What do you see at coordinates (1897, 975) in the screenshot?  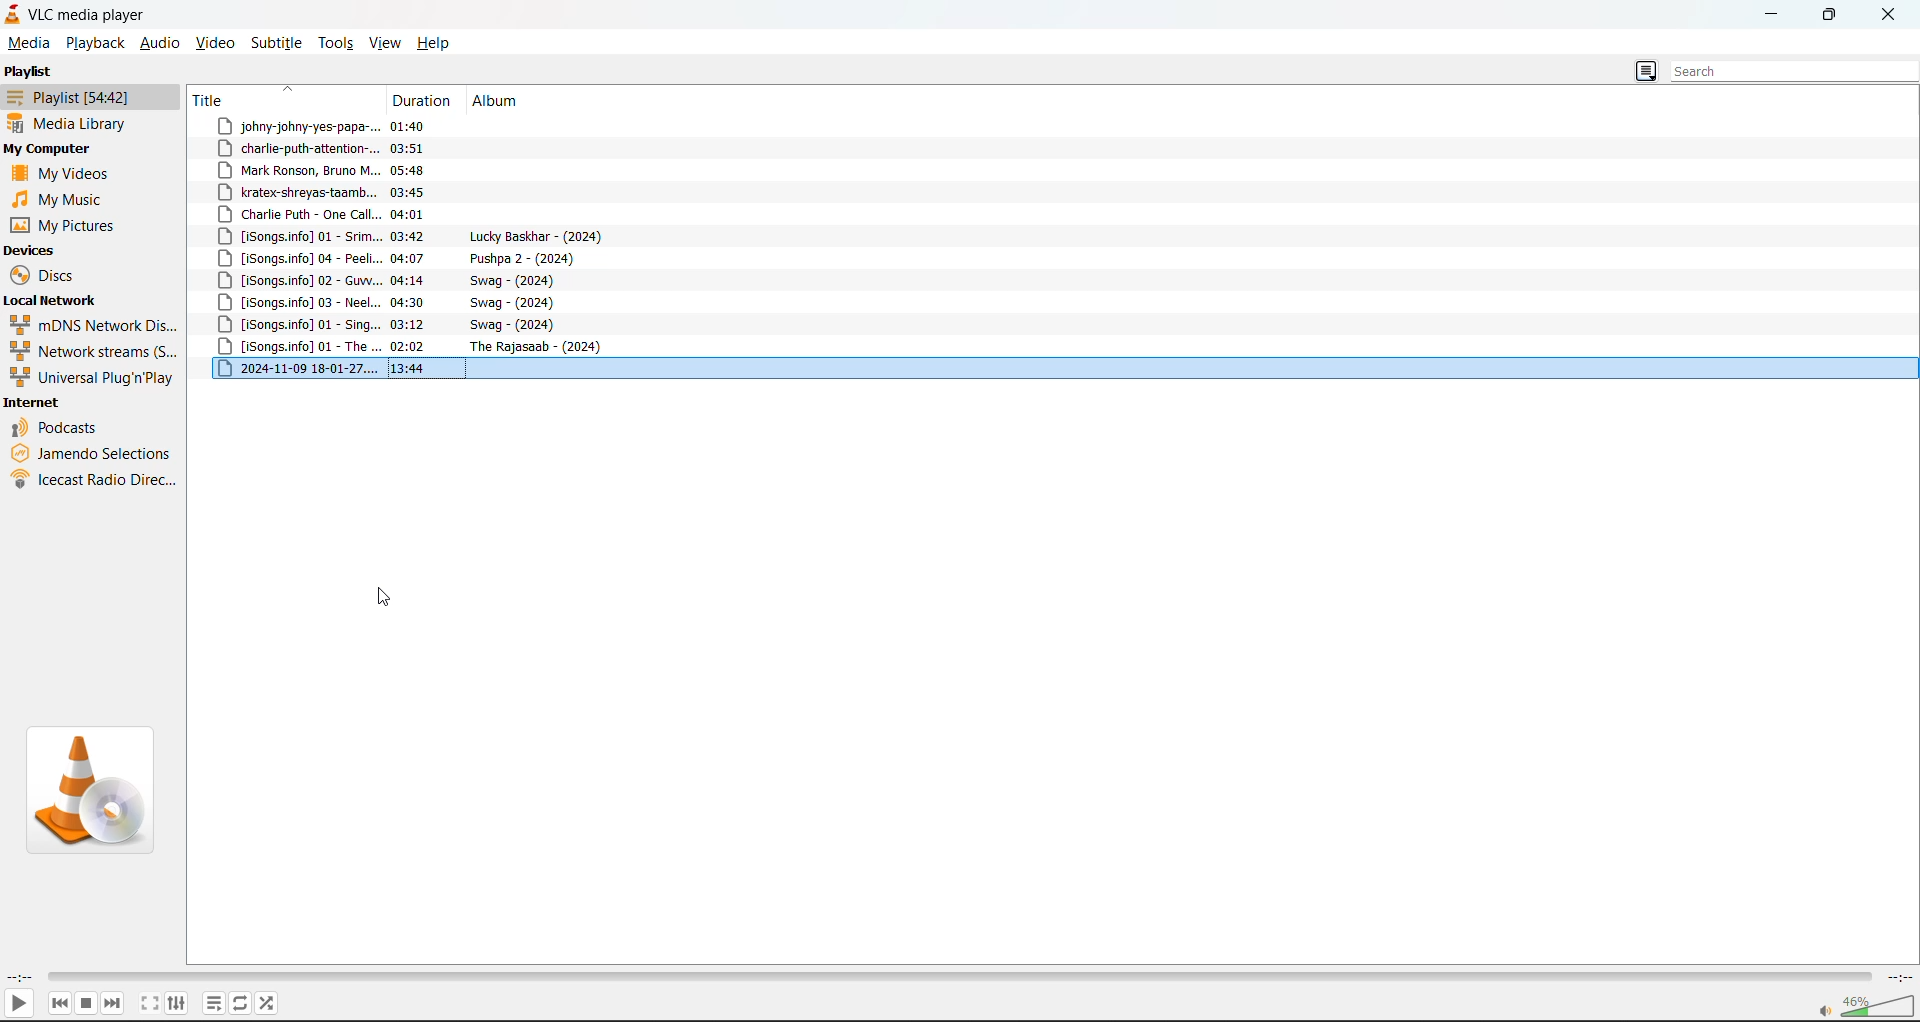 I see `total track time` at bounding box center [1897, 975].